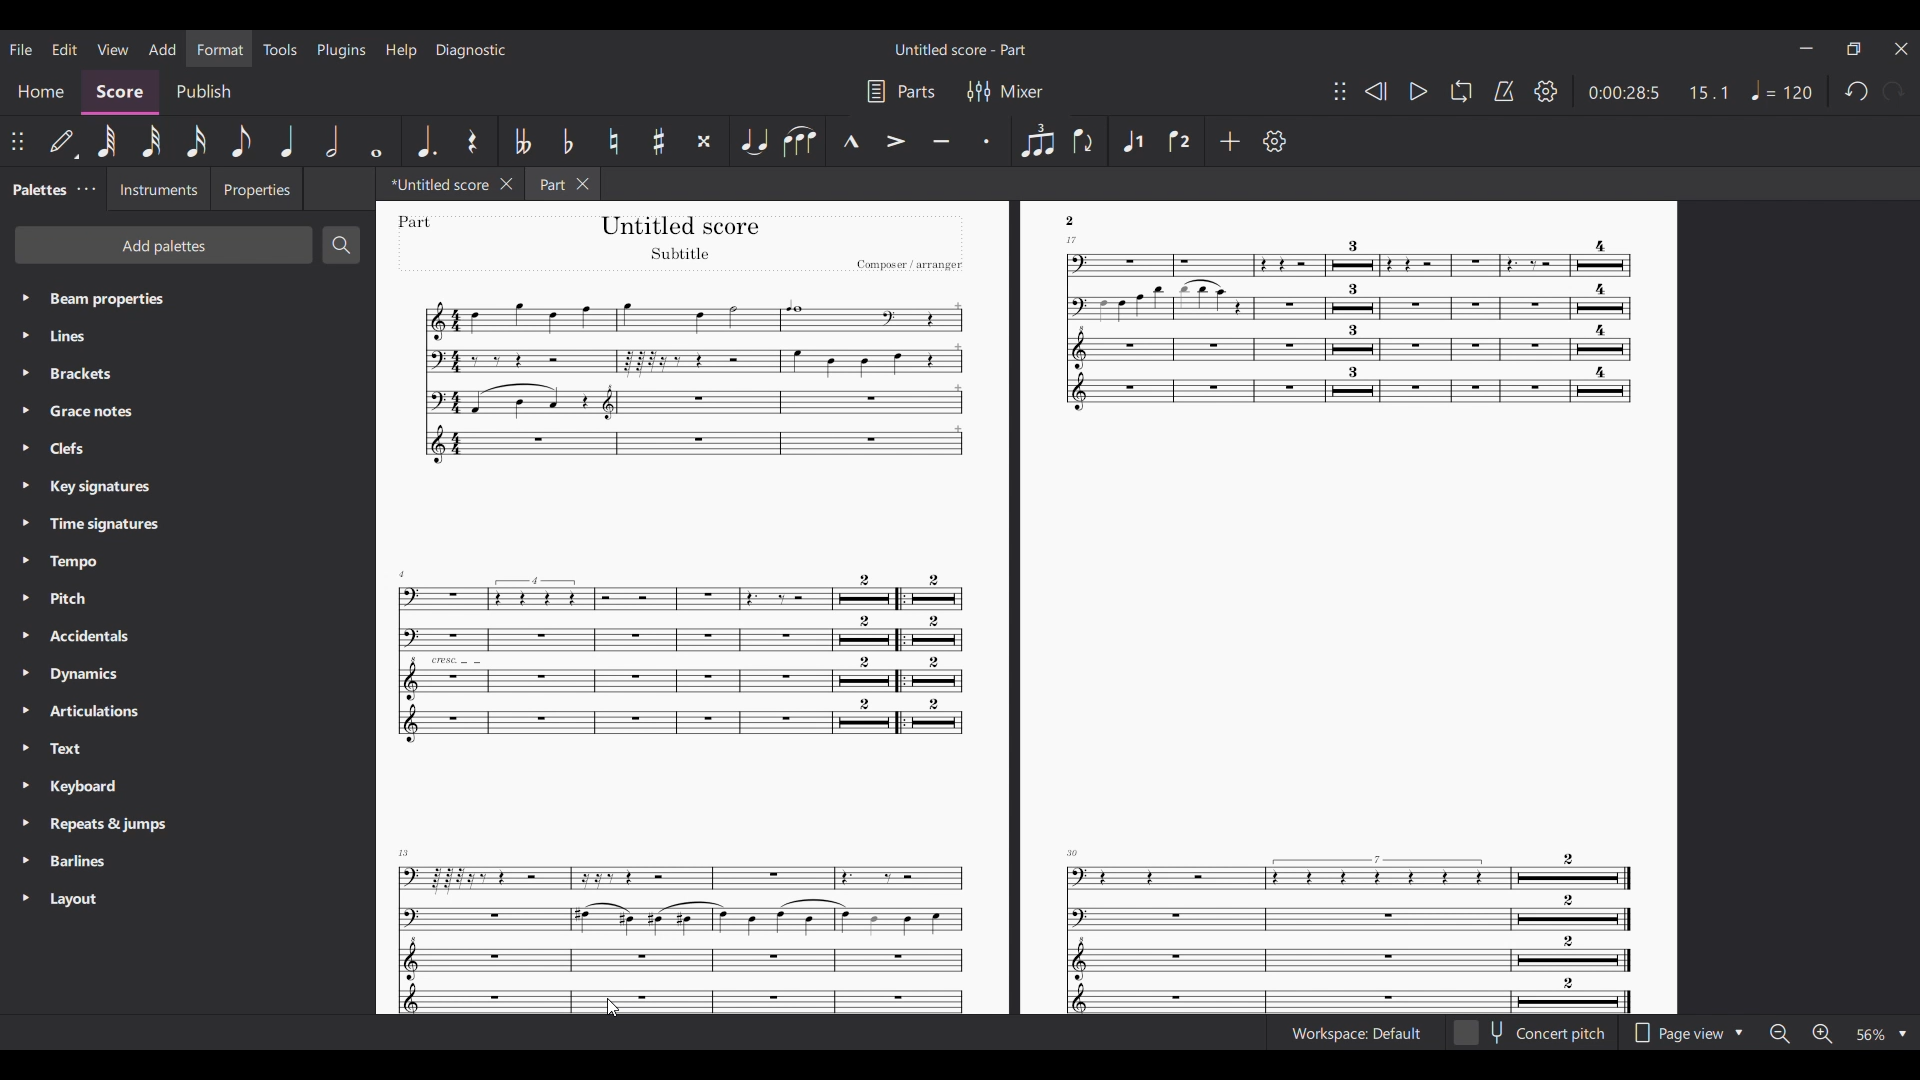 This screenshot has width=1920, height=1080. What do you see at coordinates (610, 1006) in the screenshot?
I see `cursor` at bounding box center [610, 1006].